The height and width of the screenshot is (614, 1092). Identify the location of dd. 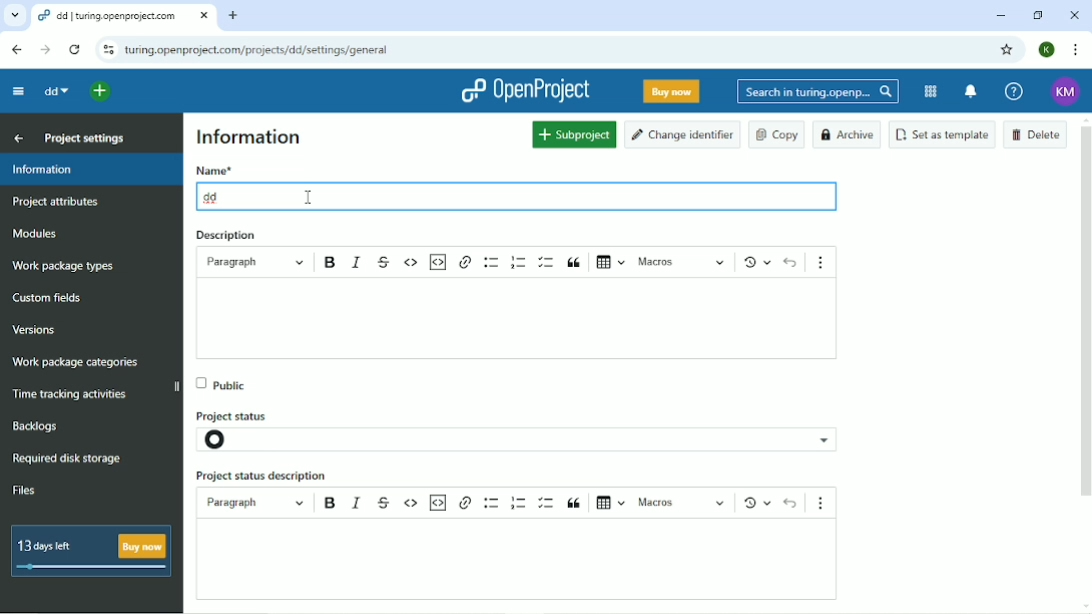
(214, 196).